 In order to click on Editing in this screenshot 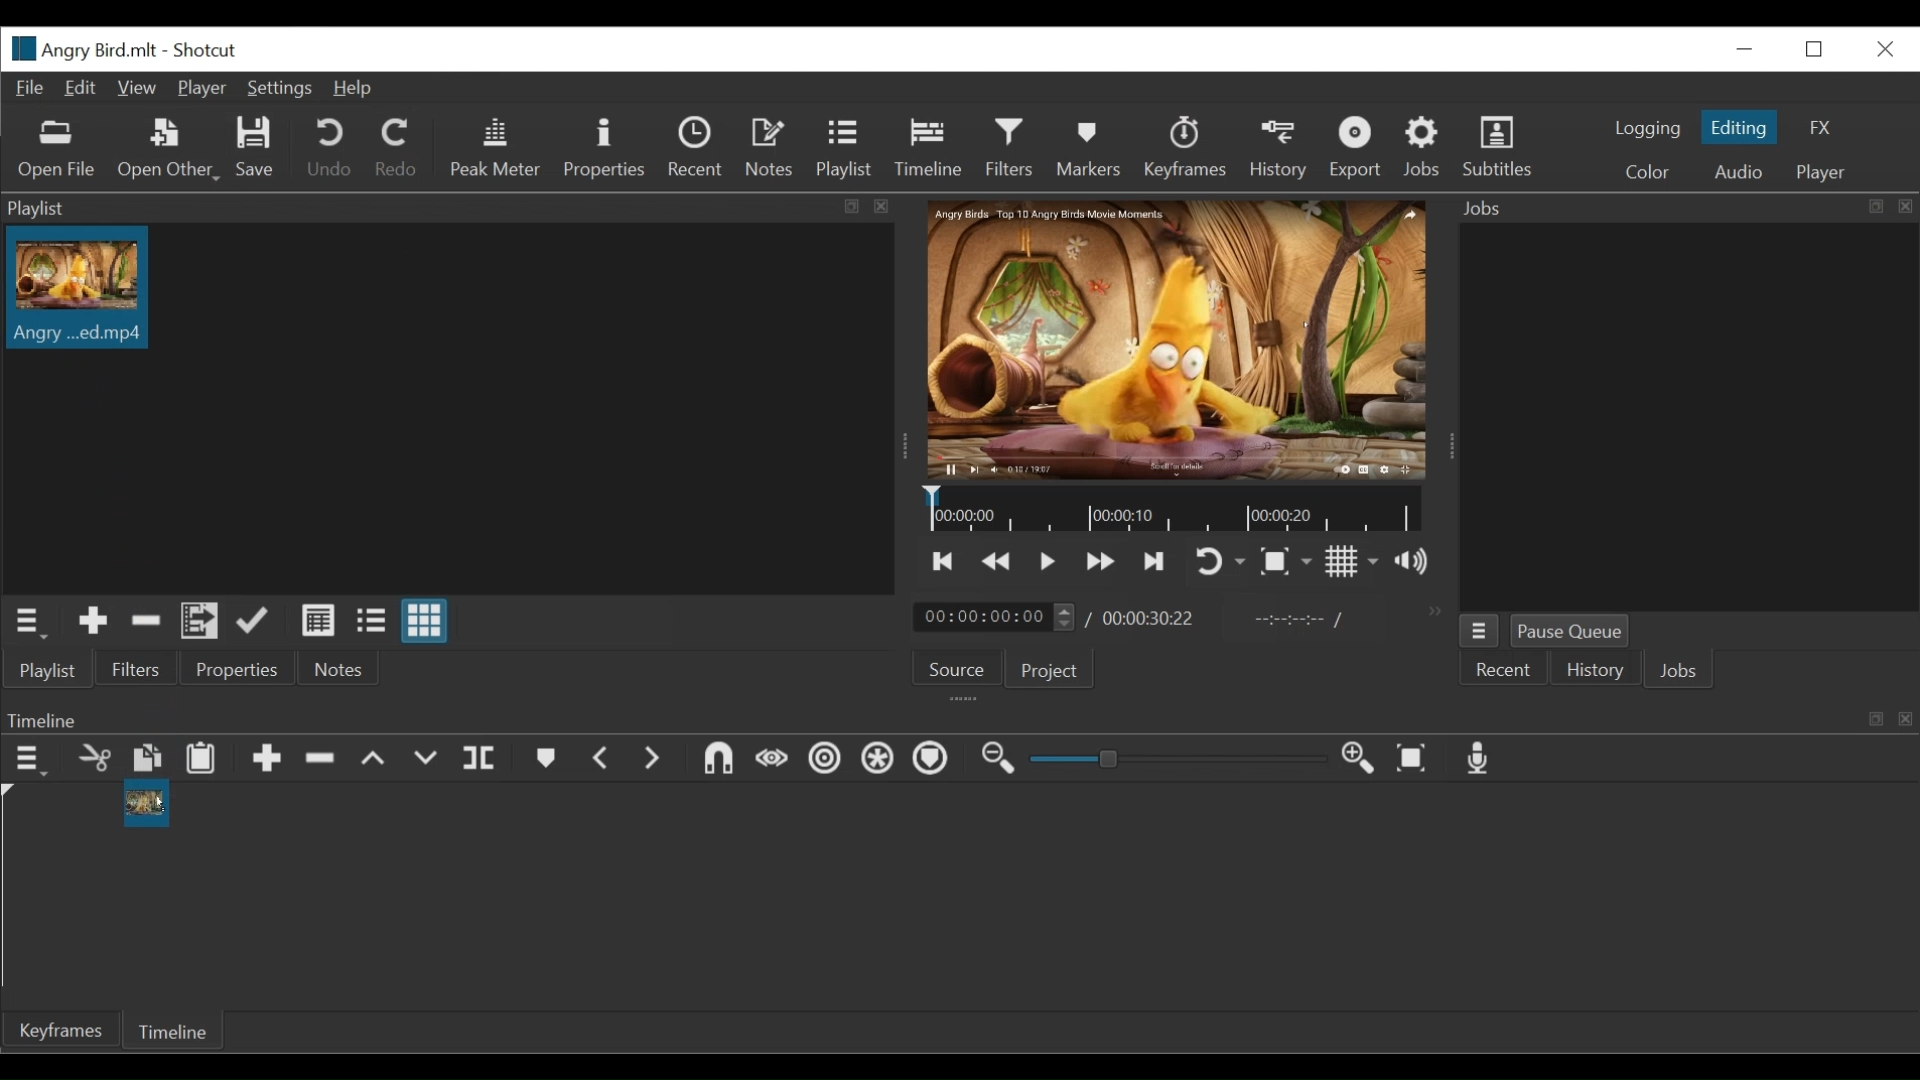, I will do `click(1738, 126)`.